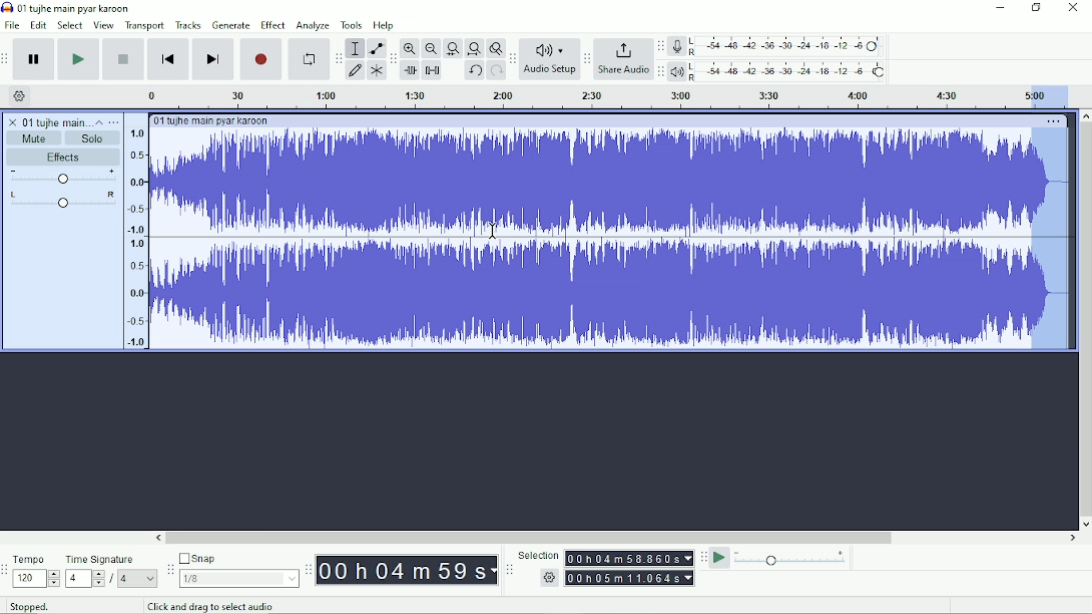  What do you see at coordinates (104, 26) in the screenshot?
I see `View` at bounding box center [104, 26].